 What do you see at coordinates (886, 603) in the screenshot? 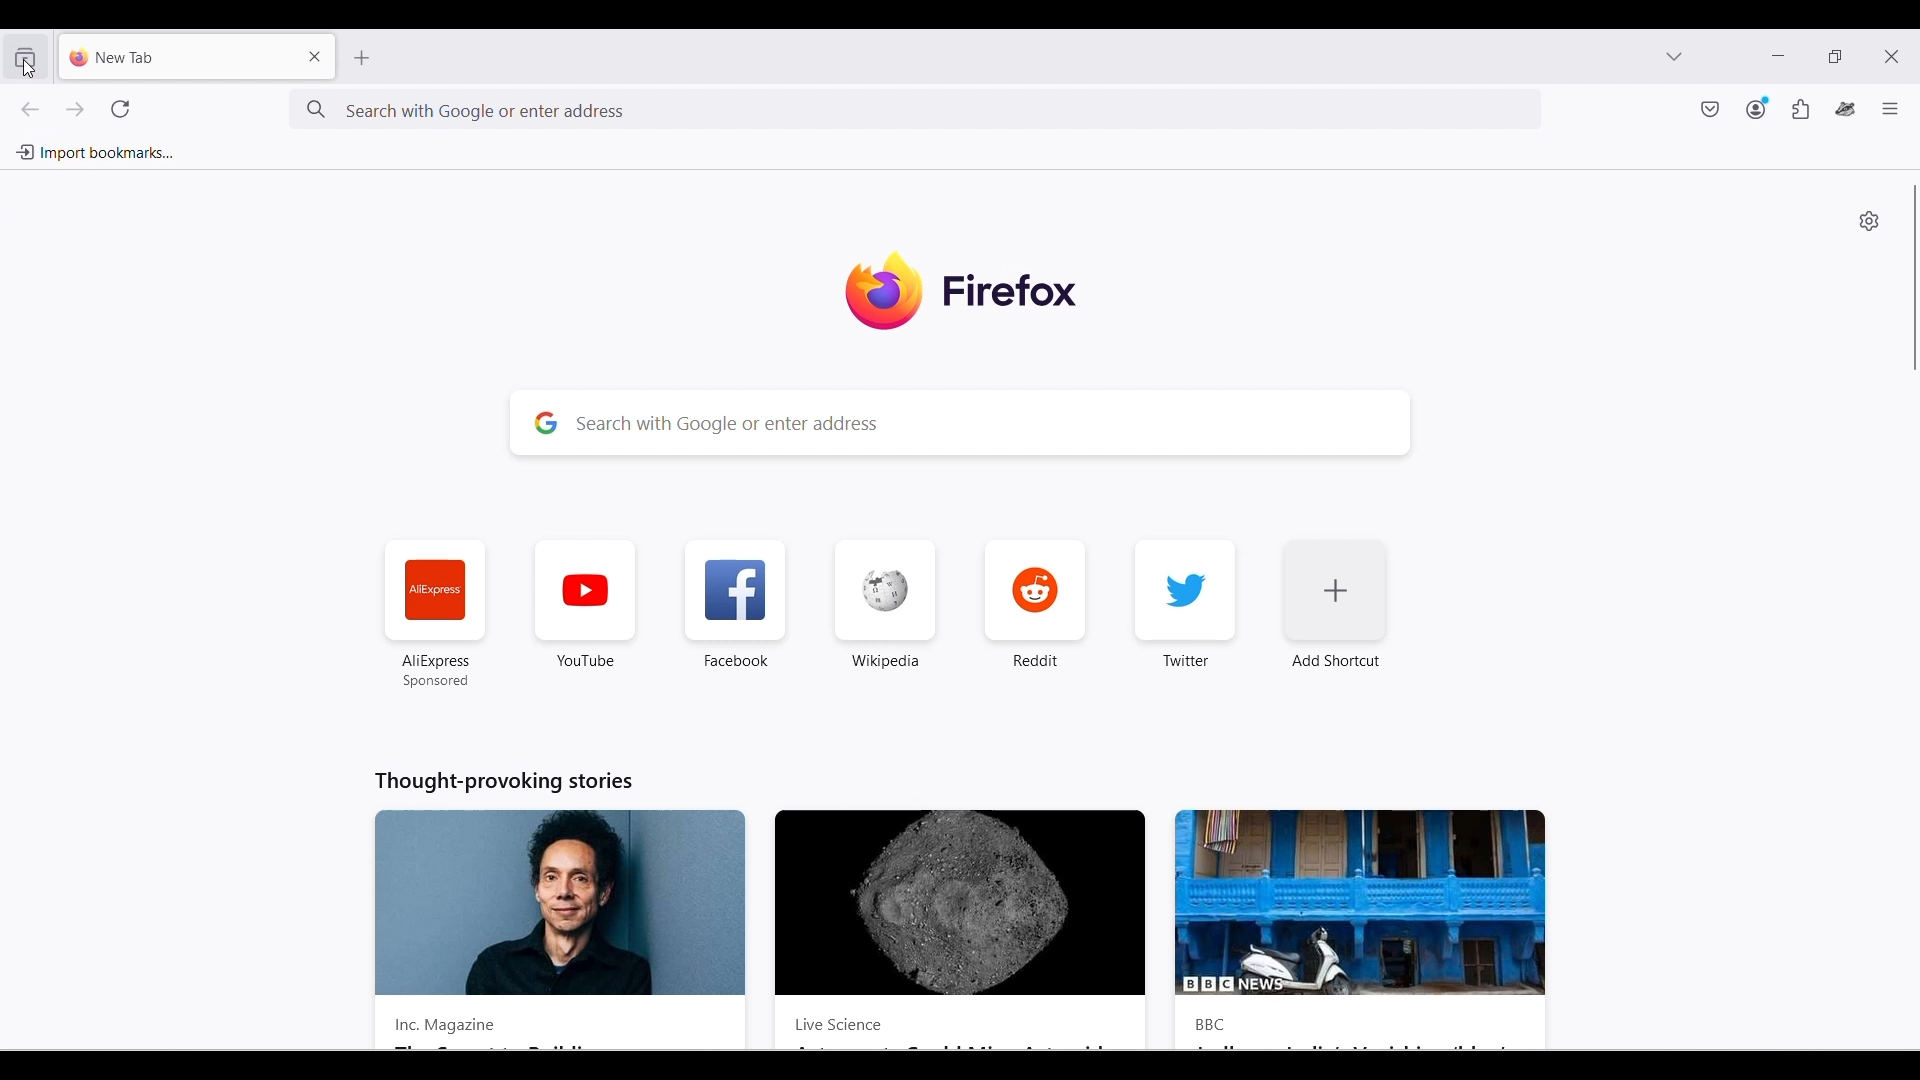
I see `Wikipedia shortcut` at bounding box center [886, 603].